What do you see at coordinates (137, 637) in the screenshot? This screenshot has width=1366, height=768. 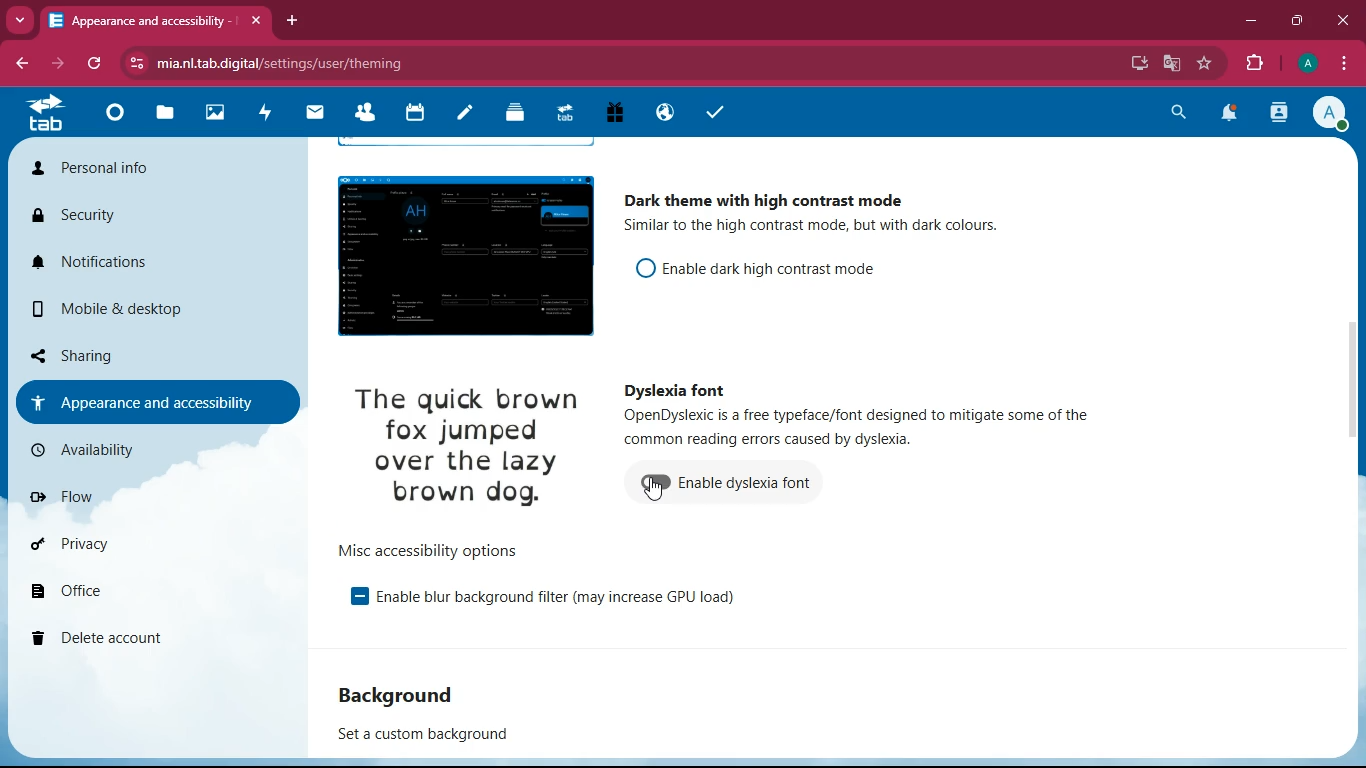 I see `delete account` at bounding box center [137, 637].